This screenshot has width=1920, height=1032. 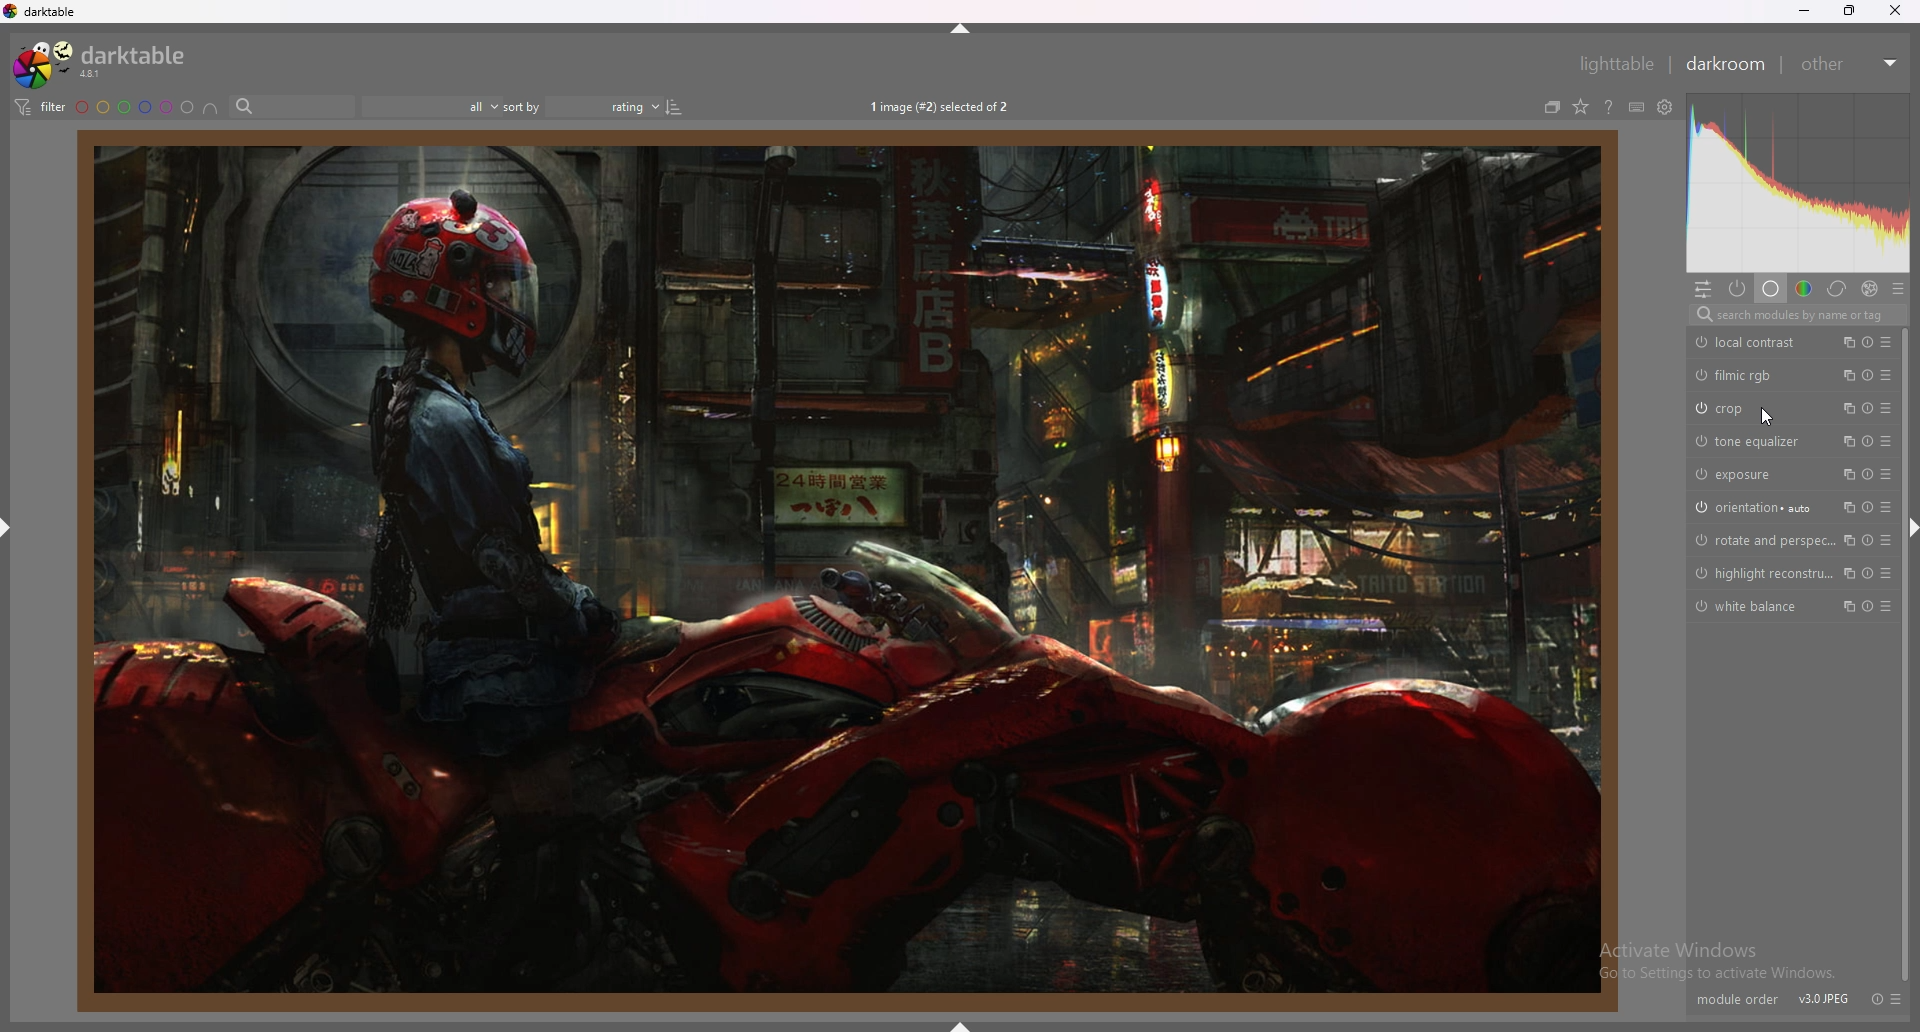 What do you see at coordinates (1905, 654) in the screenshot?
I see `scroll bar` at bounding box center [1905, 654].